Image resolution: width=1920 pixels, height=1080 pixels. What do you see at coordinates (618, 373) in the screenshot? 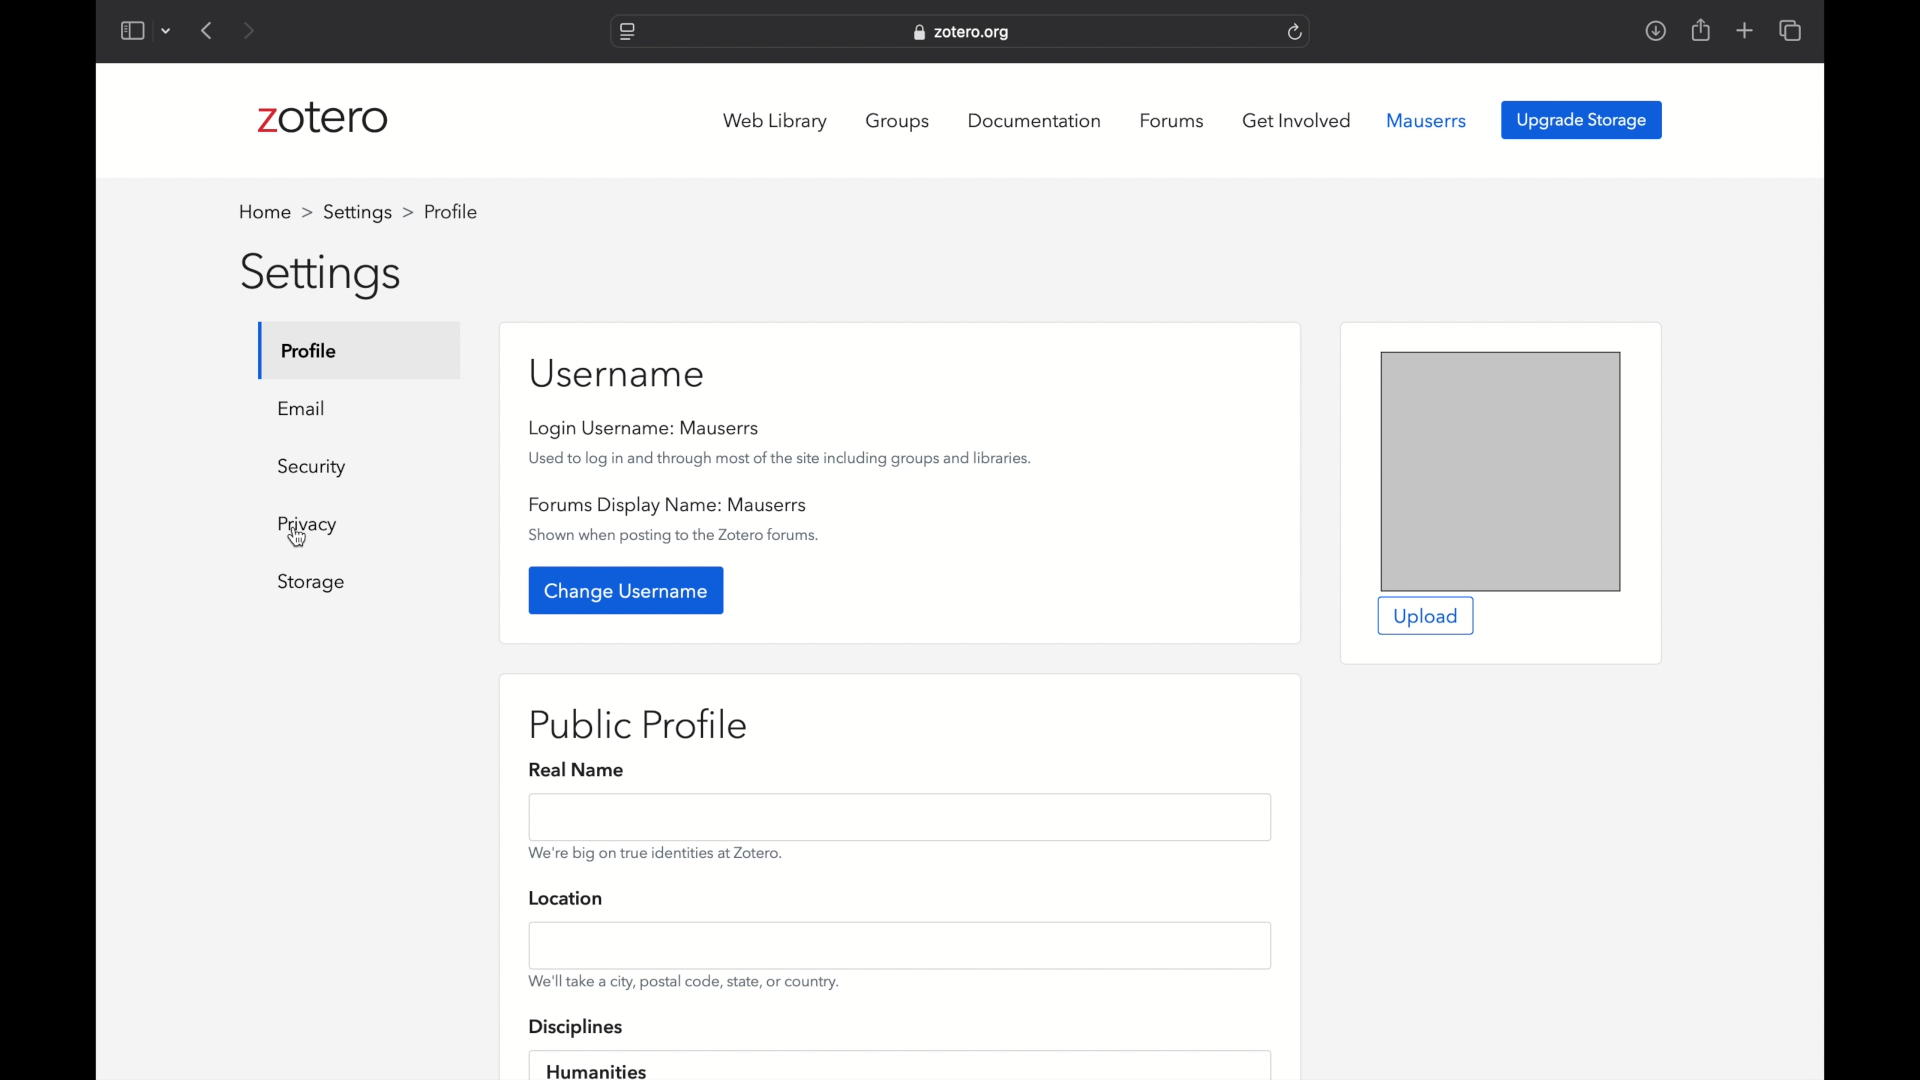
I see `username` at bounding box center [618, 373].